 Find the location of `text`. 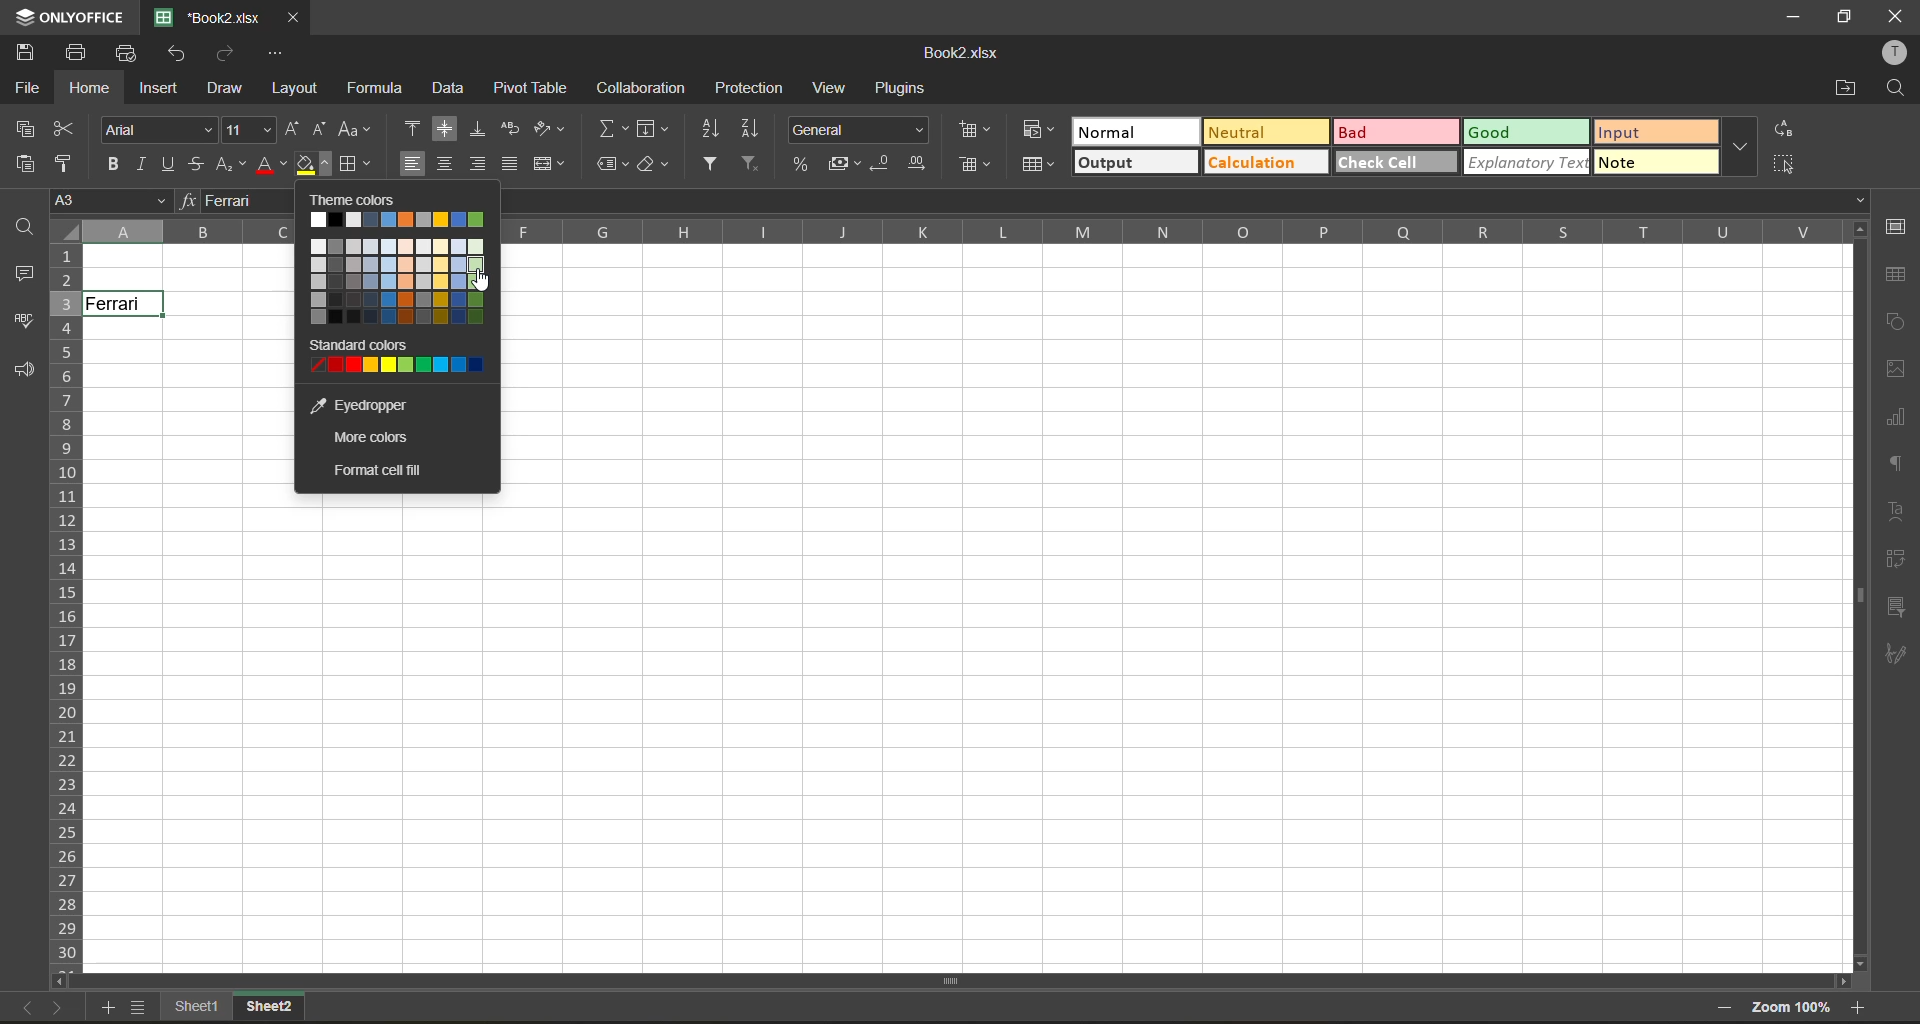

text is located at coordinates (1897, 513).